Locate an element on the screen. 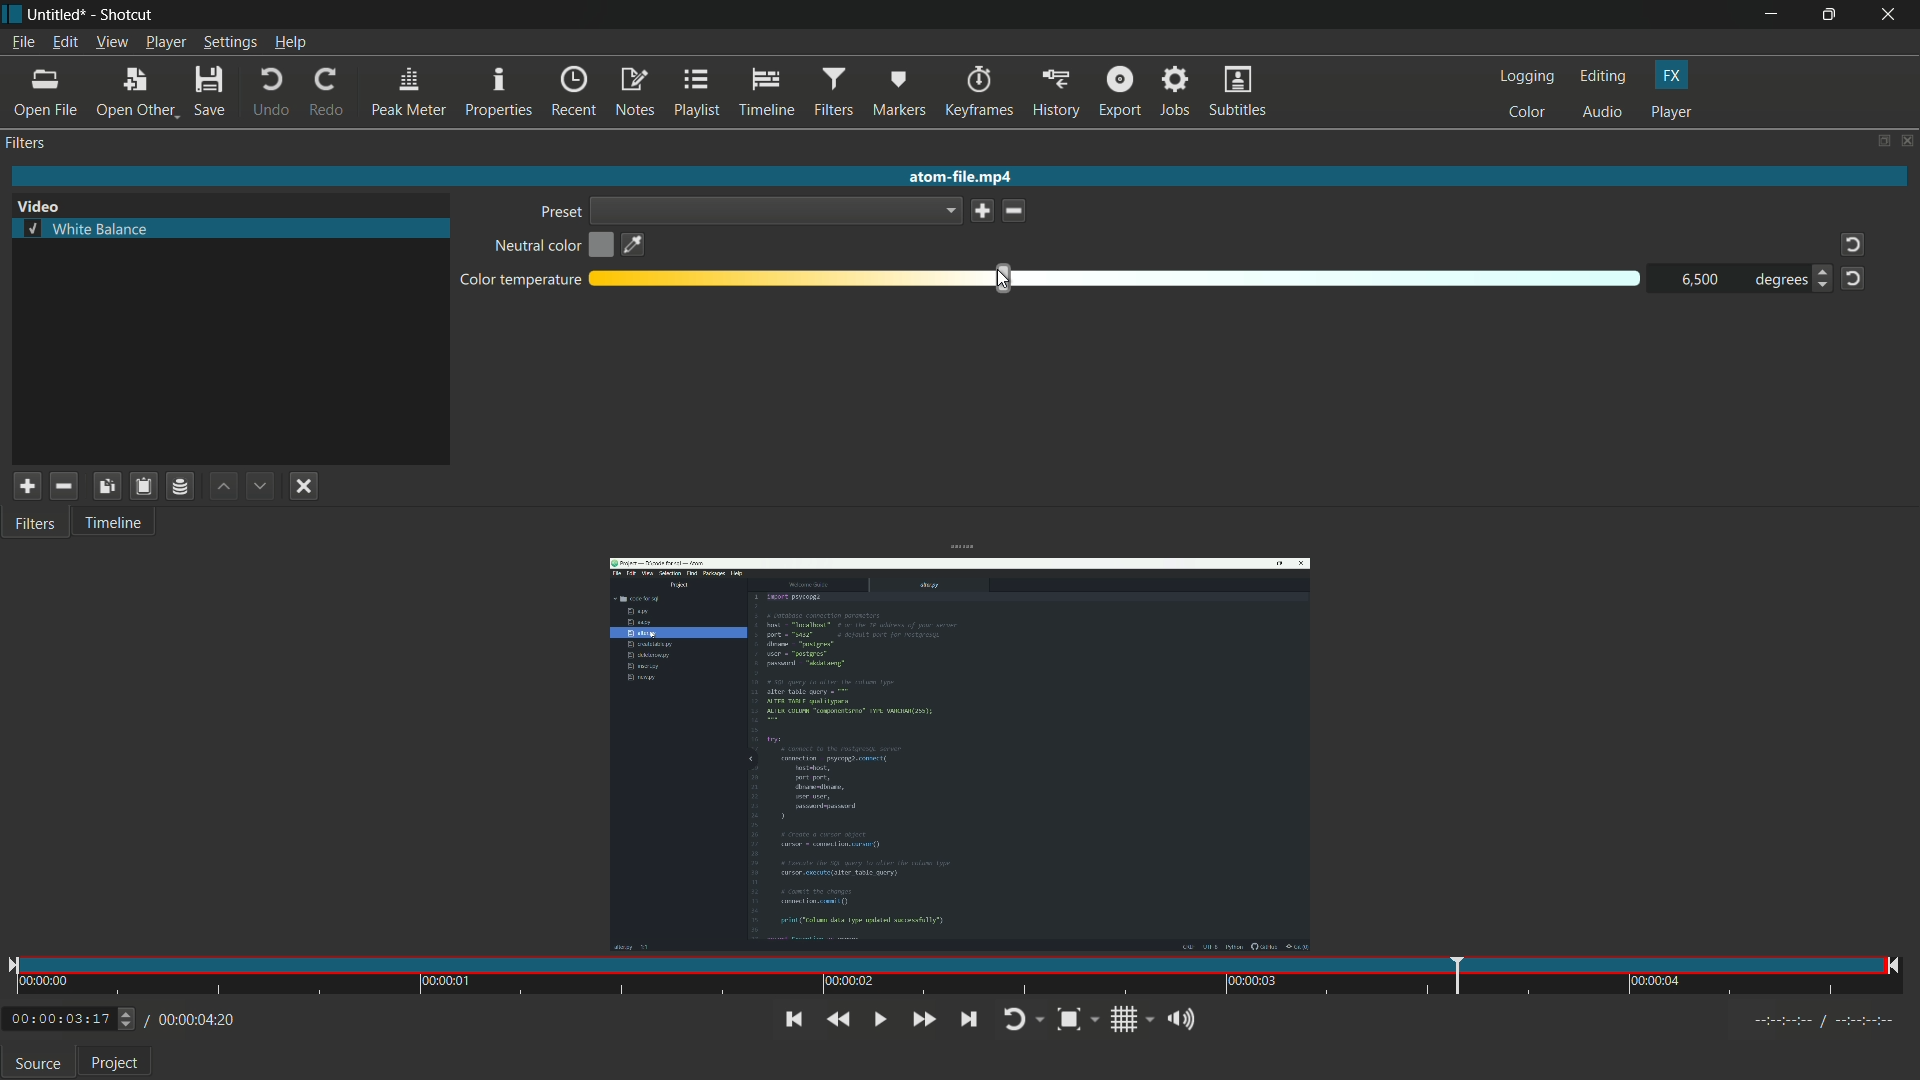 Image resolution: width=1920 pixels, height=1080 pixels. edit menu is located at coordinates (64, 41).